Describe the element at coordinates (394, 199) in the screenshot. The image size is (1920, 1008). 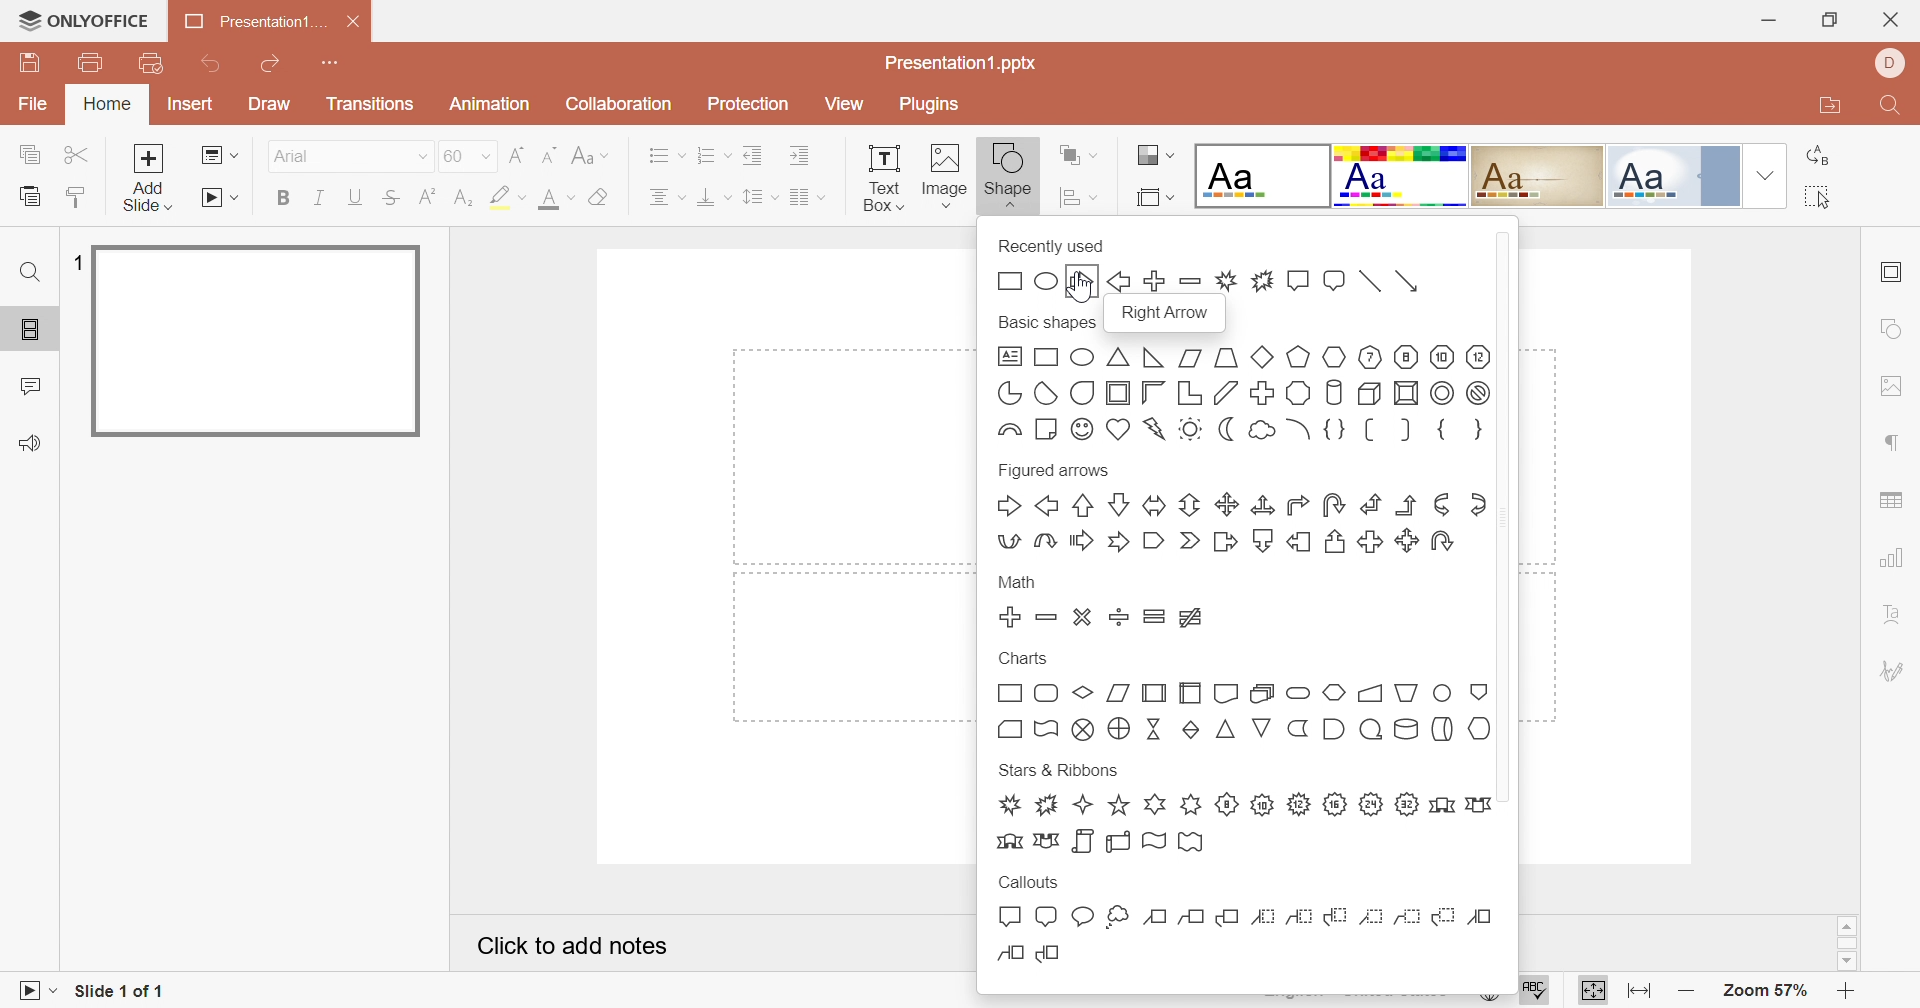
I see `Strikethrough` at that location.